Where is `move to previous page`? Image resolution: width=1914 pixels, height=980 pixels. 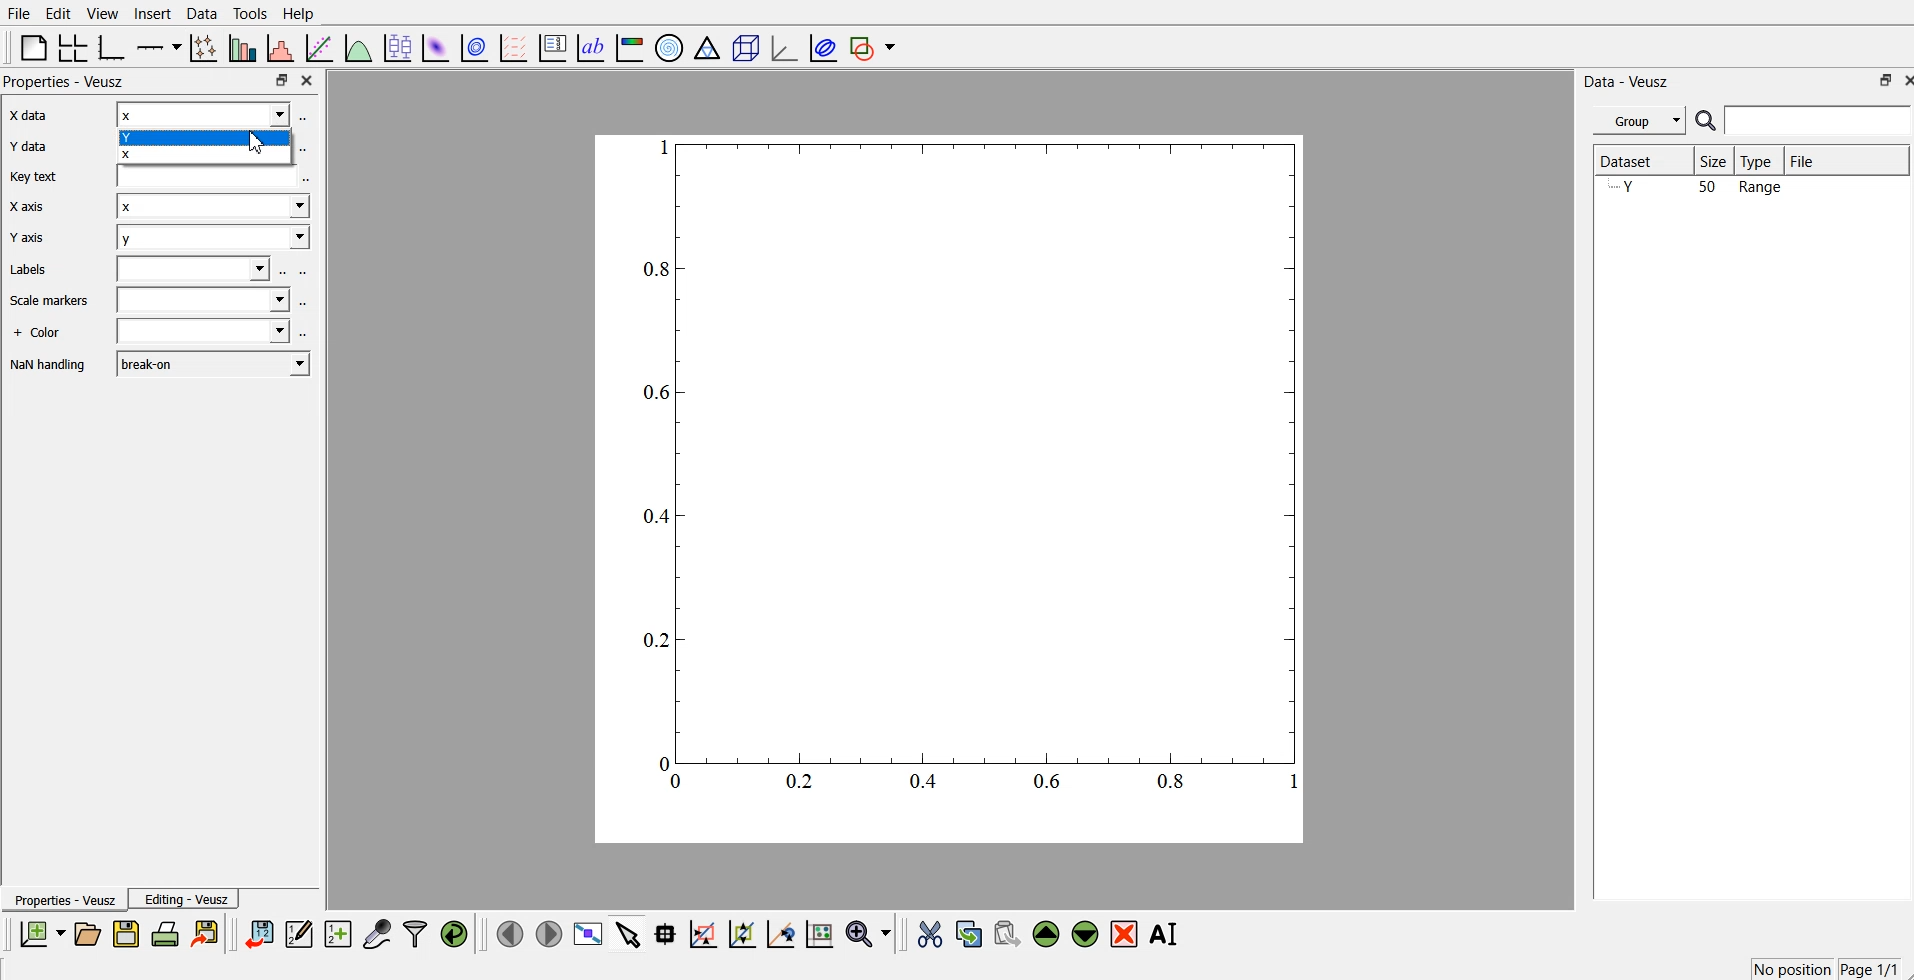
move to previous page is located at coordinates (511, 933).